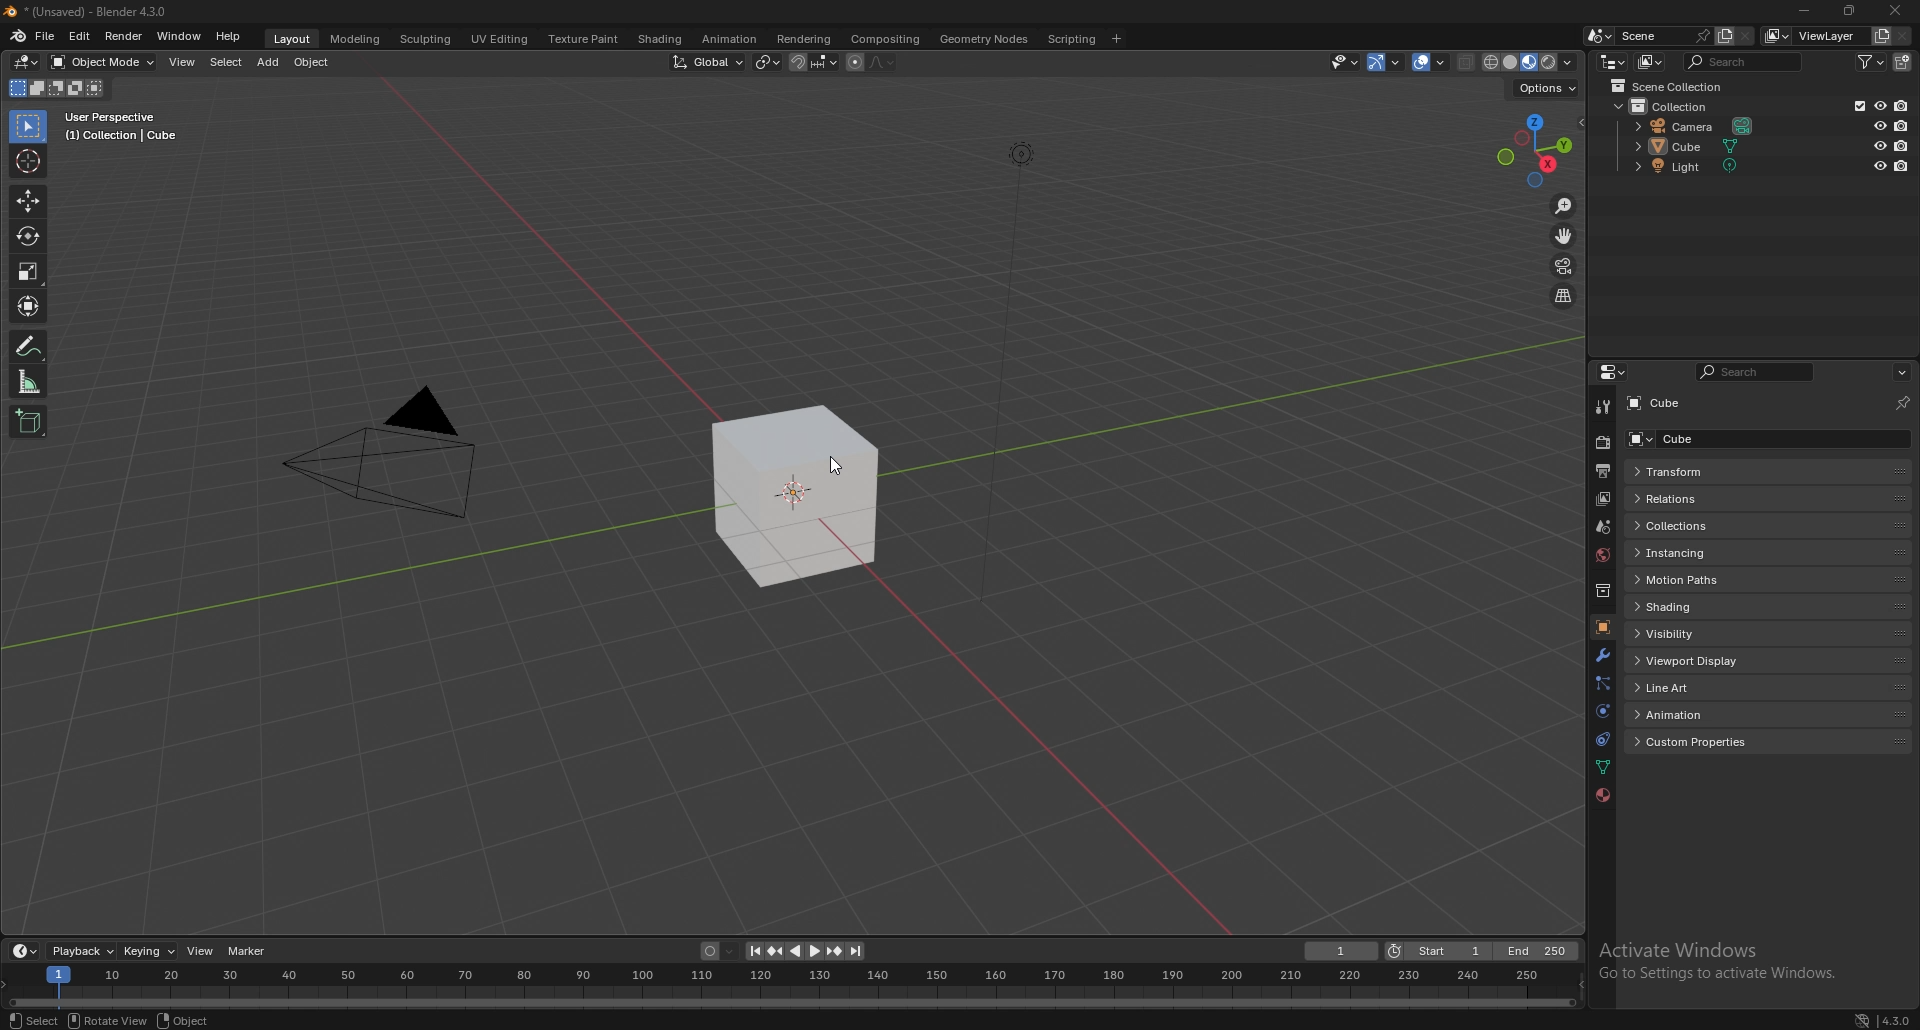 The height and width of the screenshot is (1030, 1920). I want to click on annotate, so click(27, 346).